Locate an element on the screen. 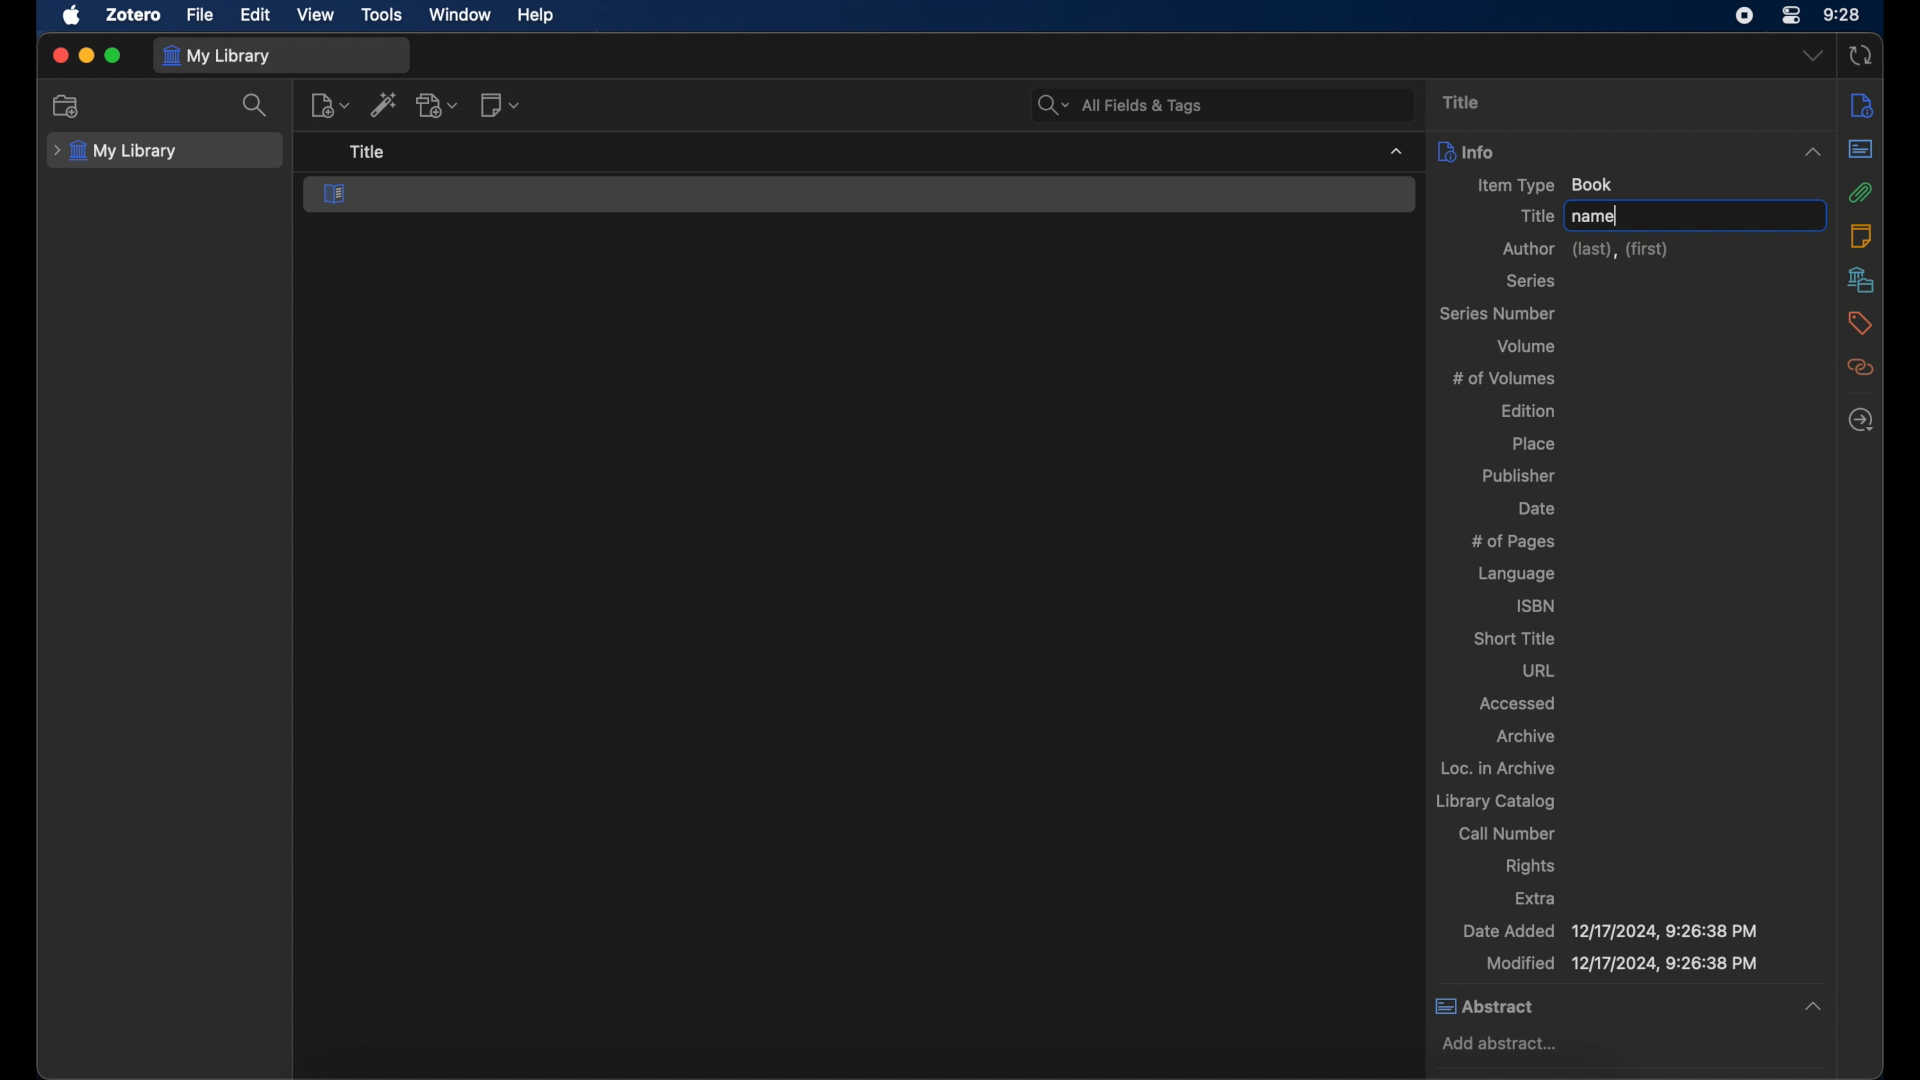 The image size is (1920, 1080). edit is located at coordinates (257, 14).